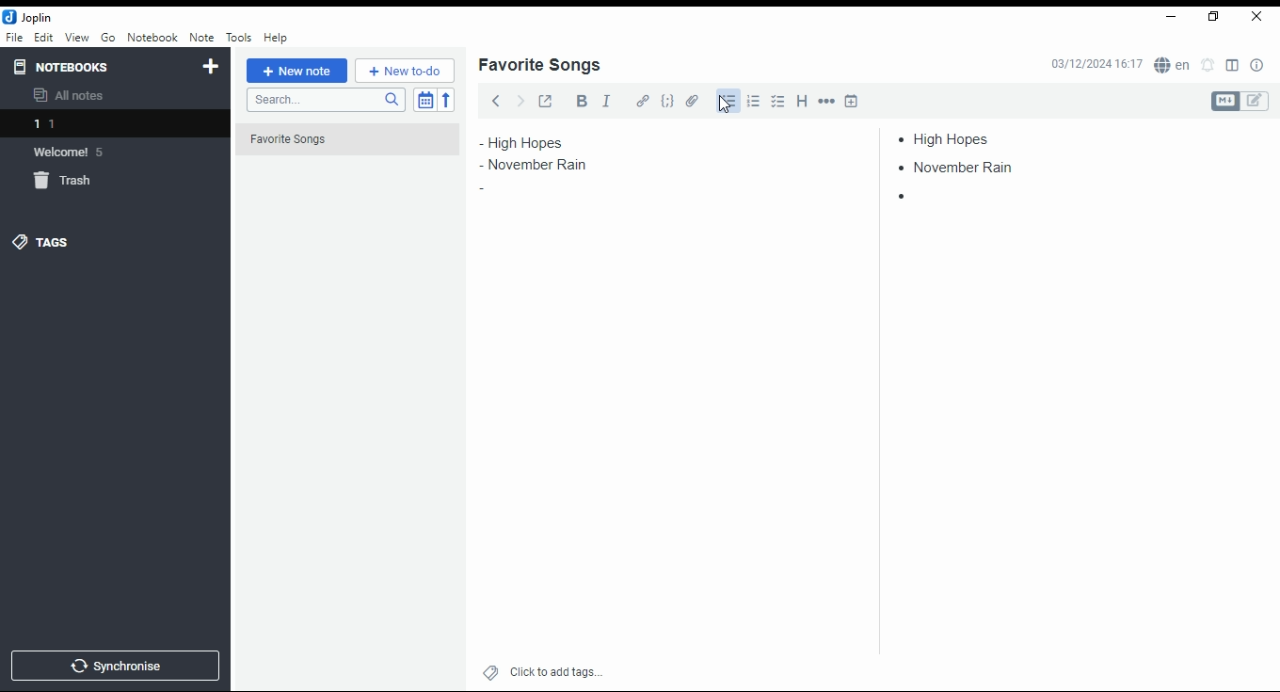 The image size is (1280, 692). I want to click on forward, so click(520, 99).